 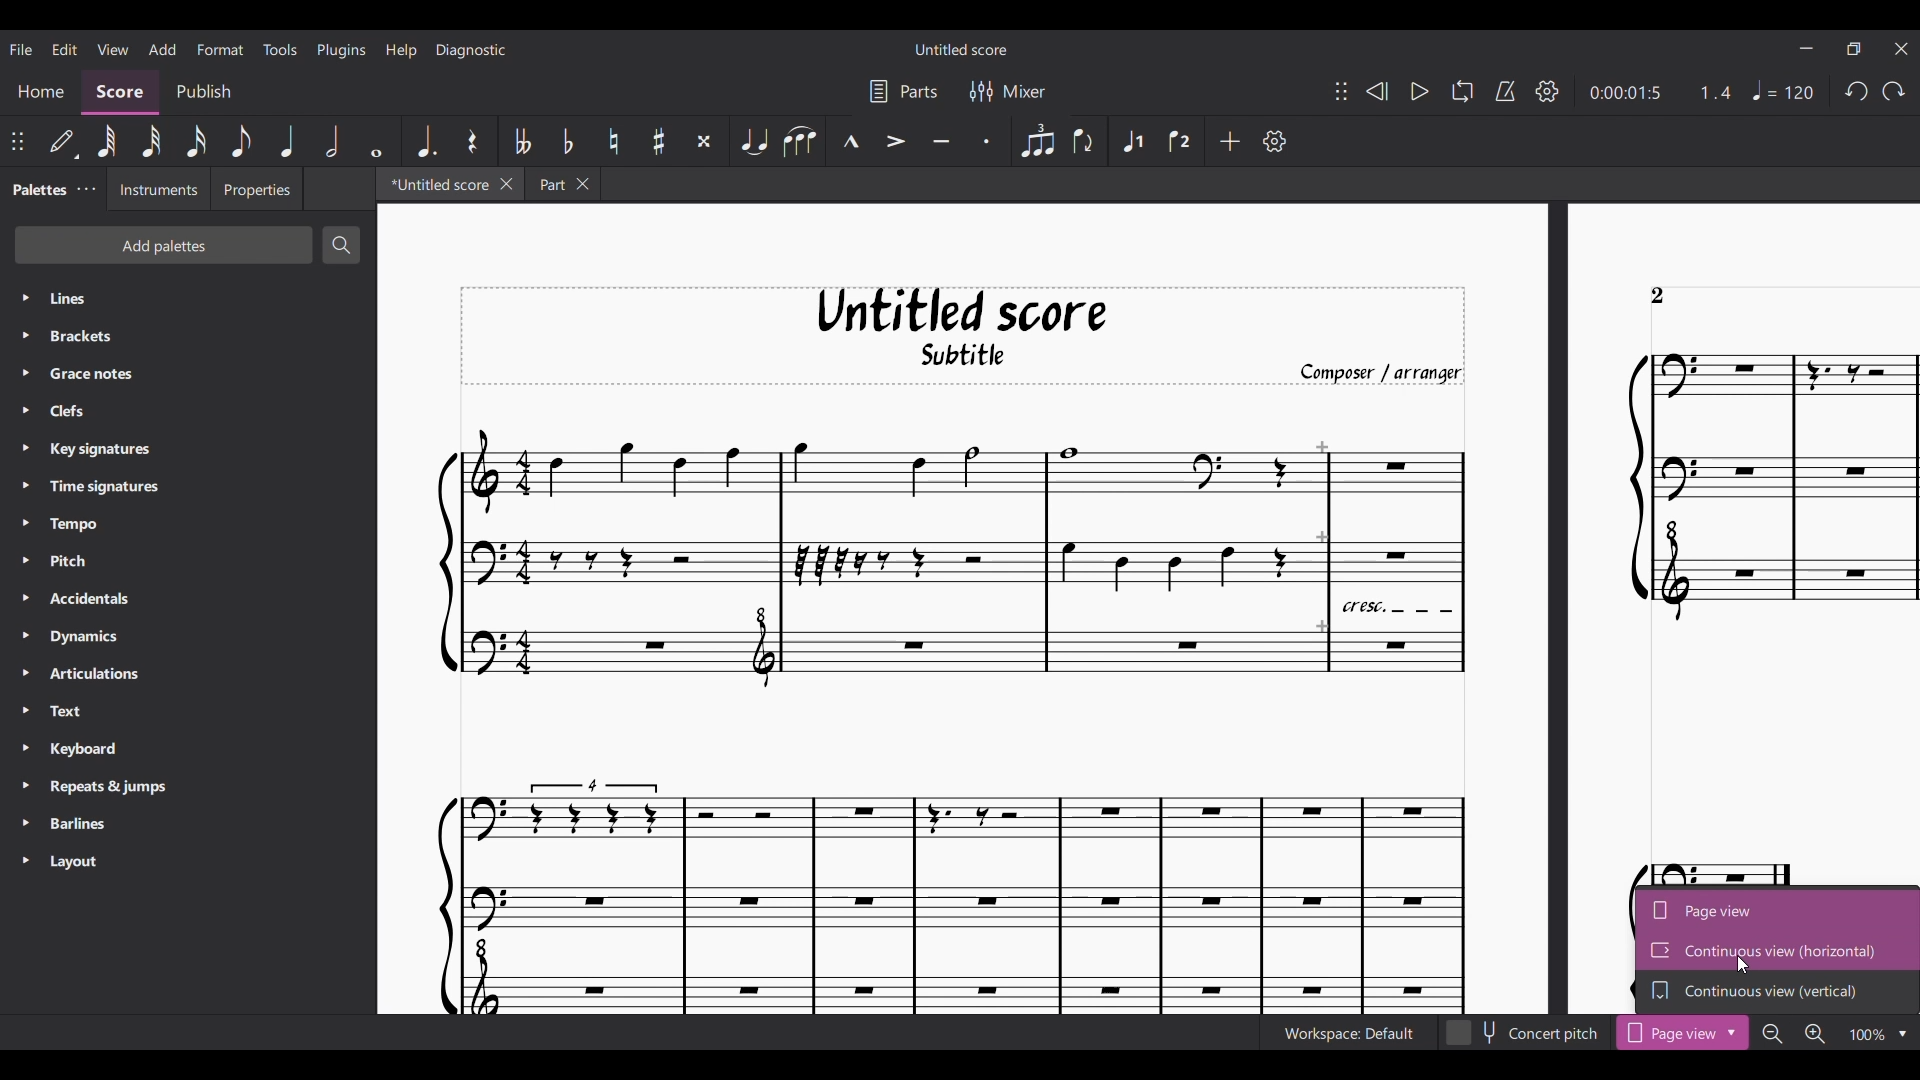 I want to click on Redo, so click(x=1894, y=92).